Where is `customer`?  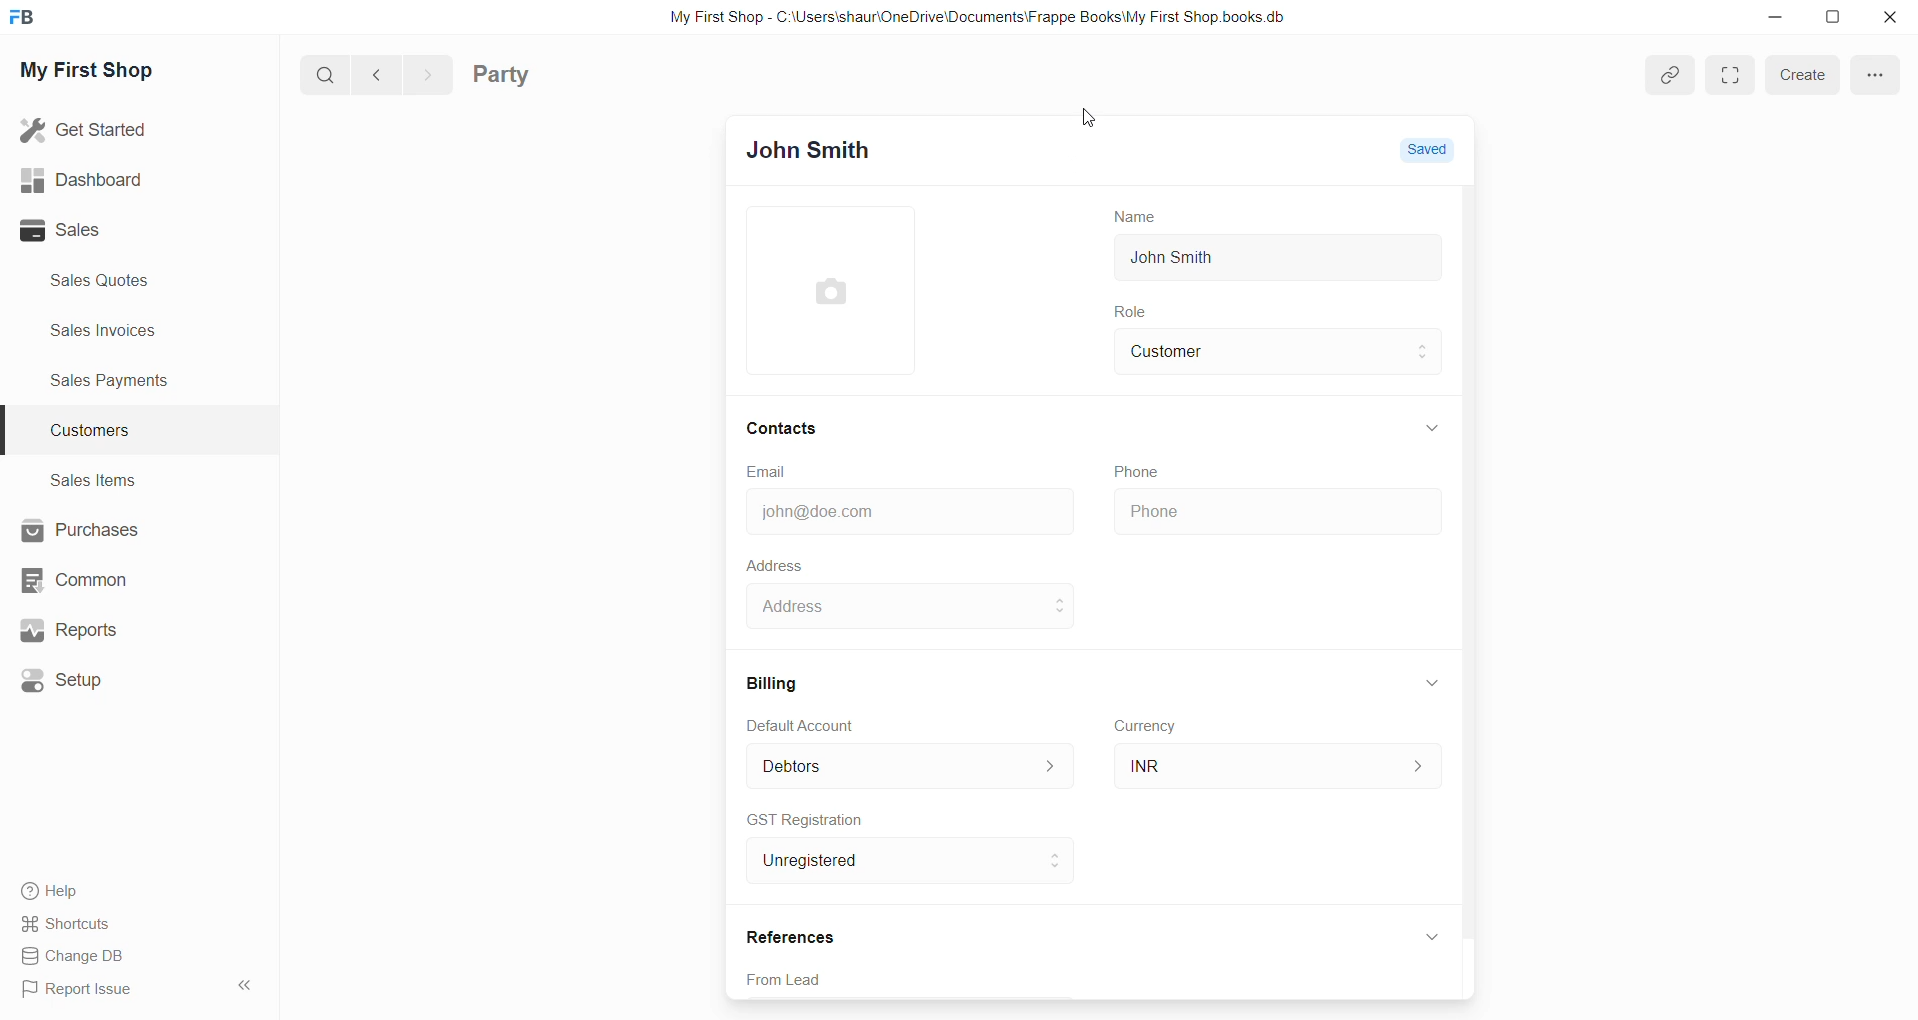 customer is located at coordinates (1254, 352).